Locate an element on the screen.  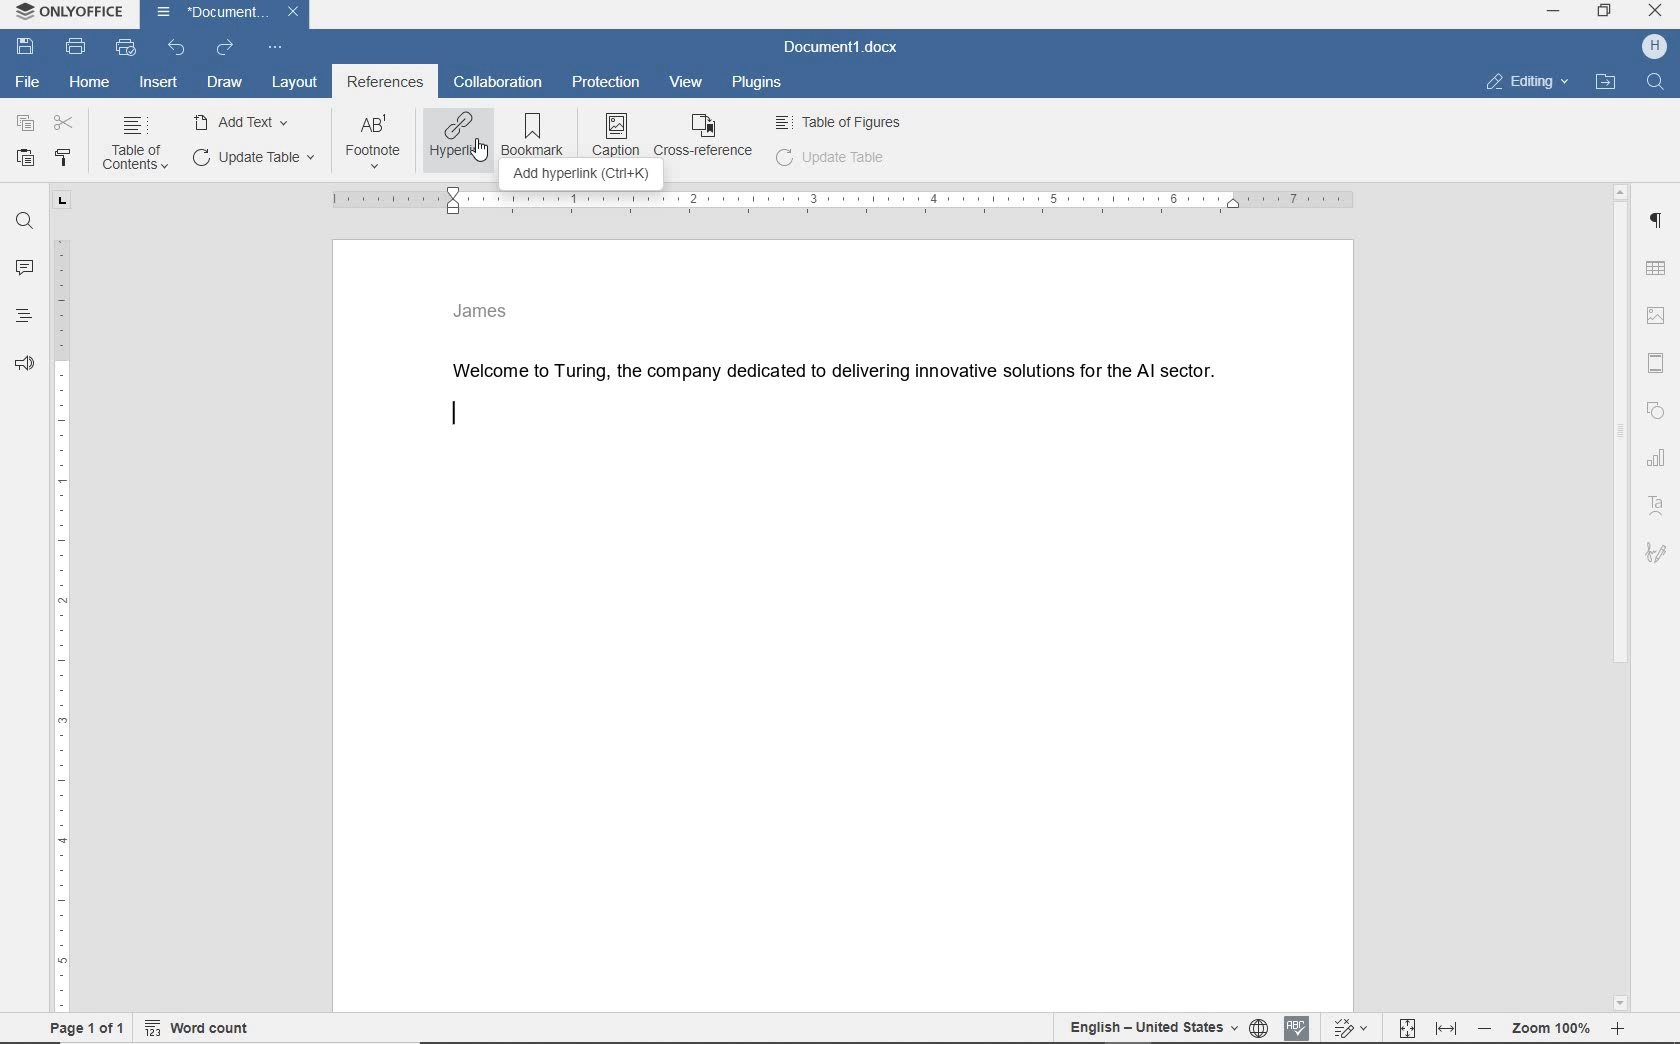
Find is located at coordinates (1659, 81).